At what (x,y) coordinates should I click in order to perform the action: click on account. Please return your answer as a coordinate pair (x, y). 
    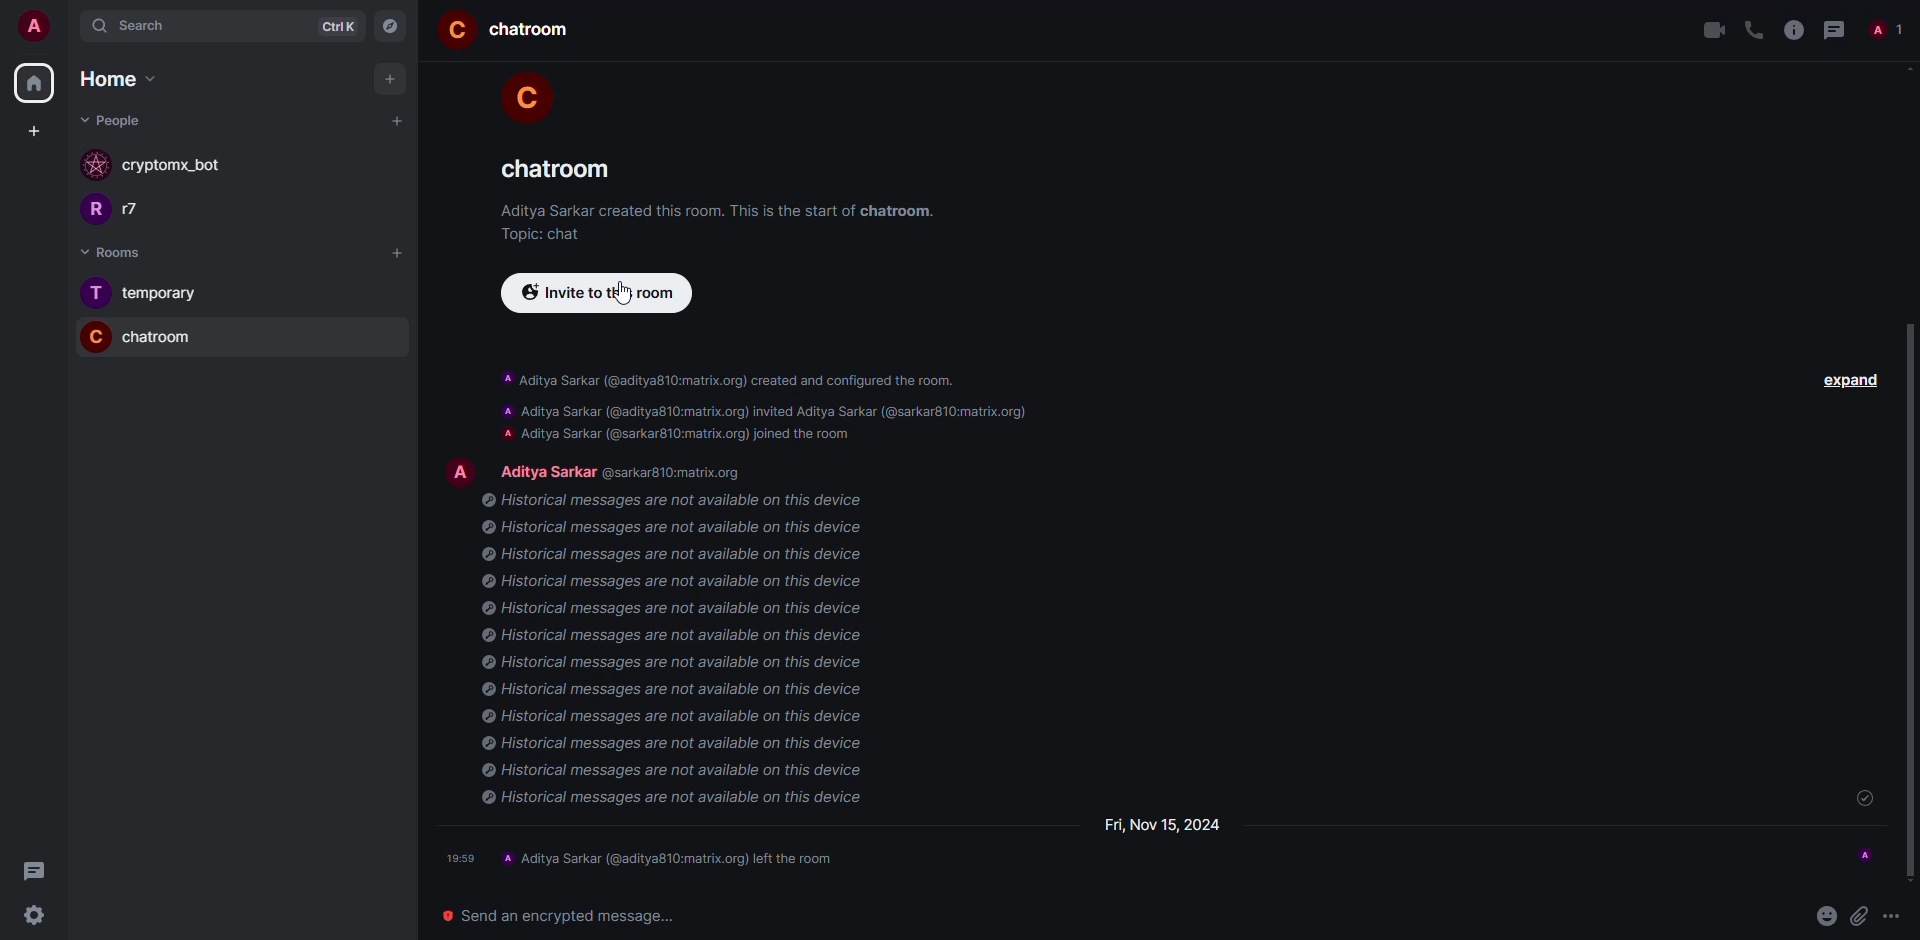
    Looking at the image, I should click on (42, 28).